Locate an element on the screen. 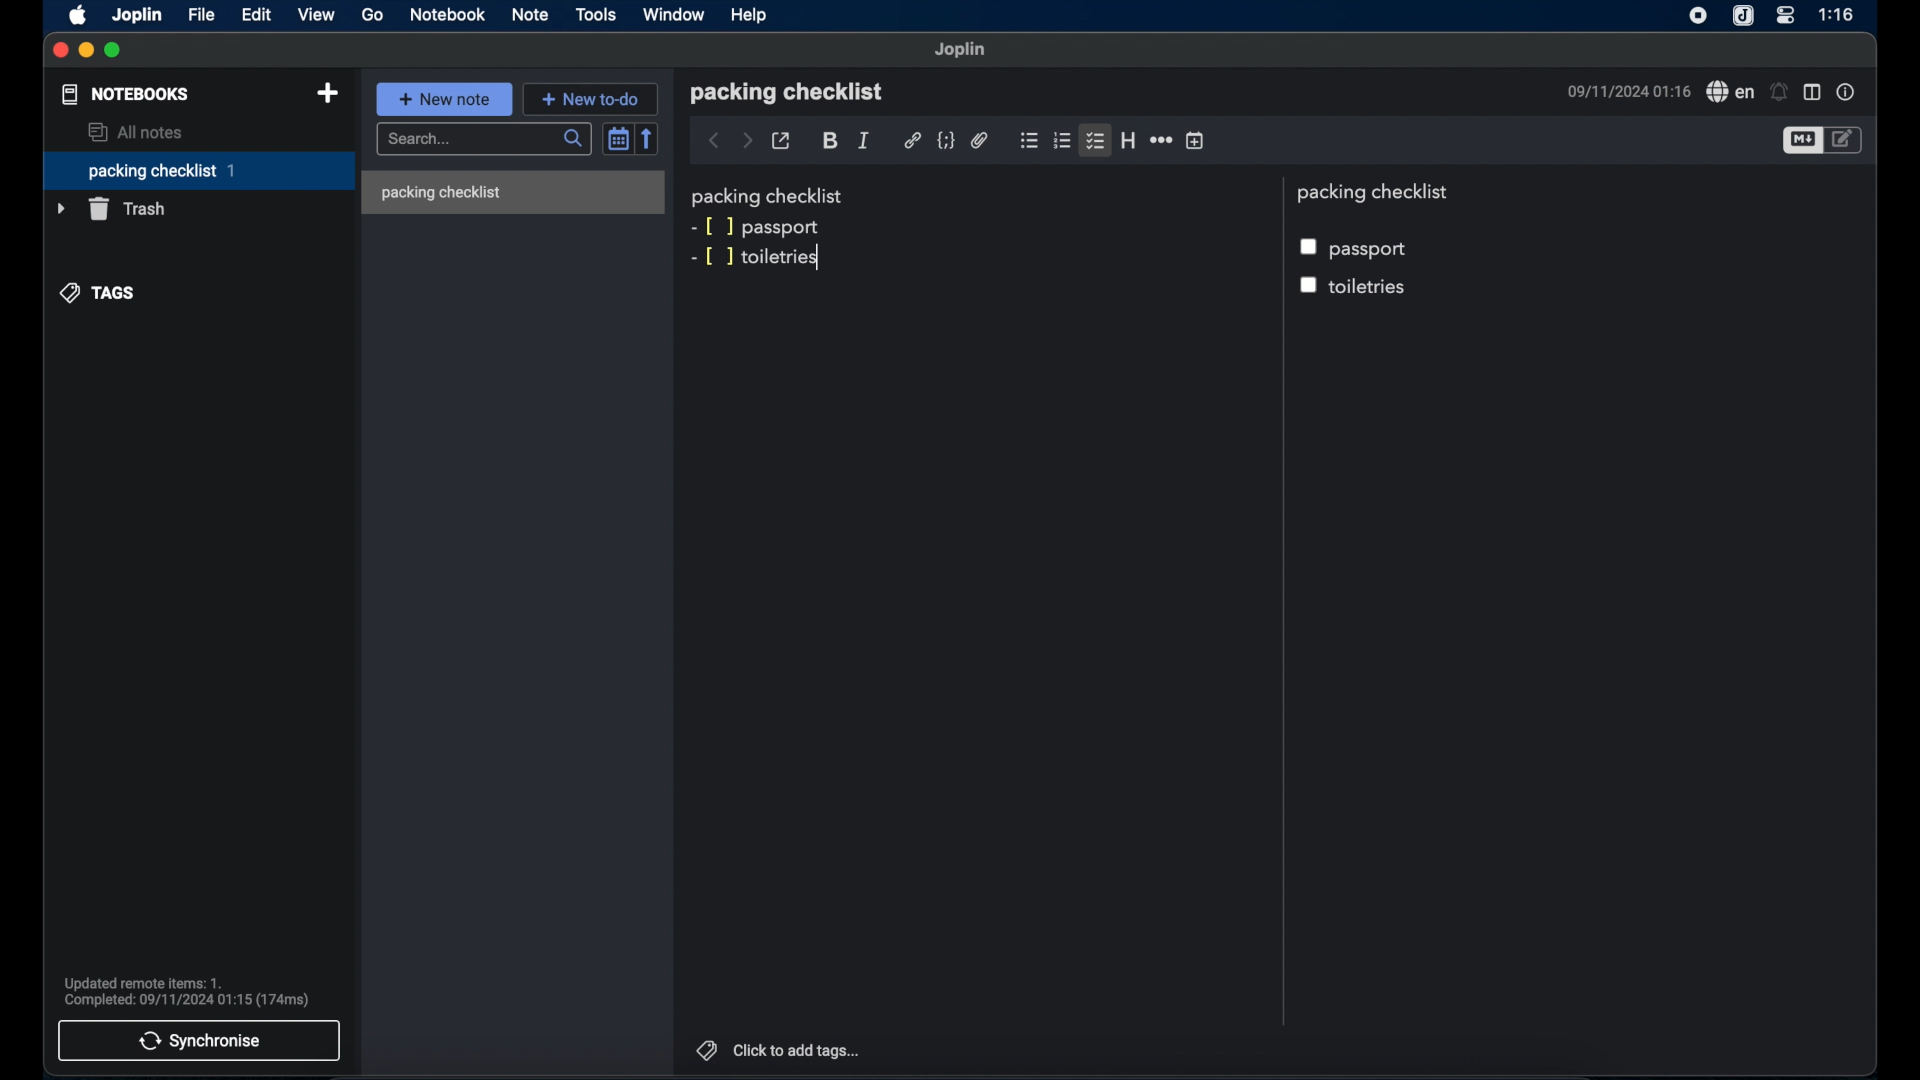 This screenshot has width=1920, height=1080. joplin icone is located at coordinates (1743, 16).